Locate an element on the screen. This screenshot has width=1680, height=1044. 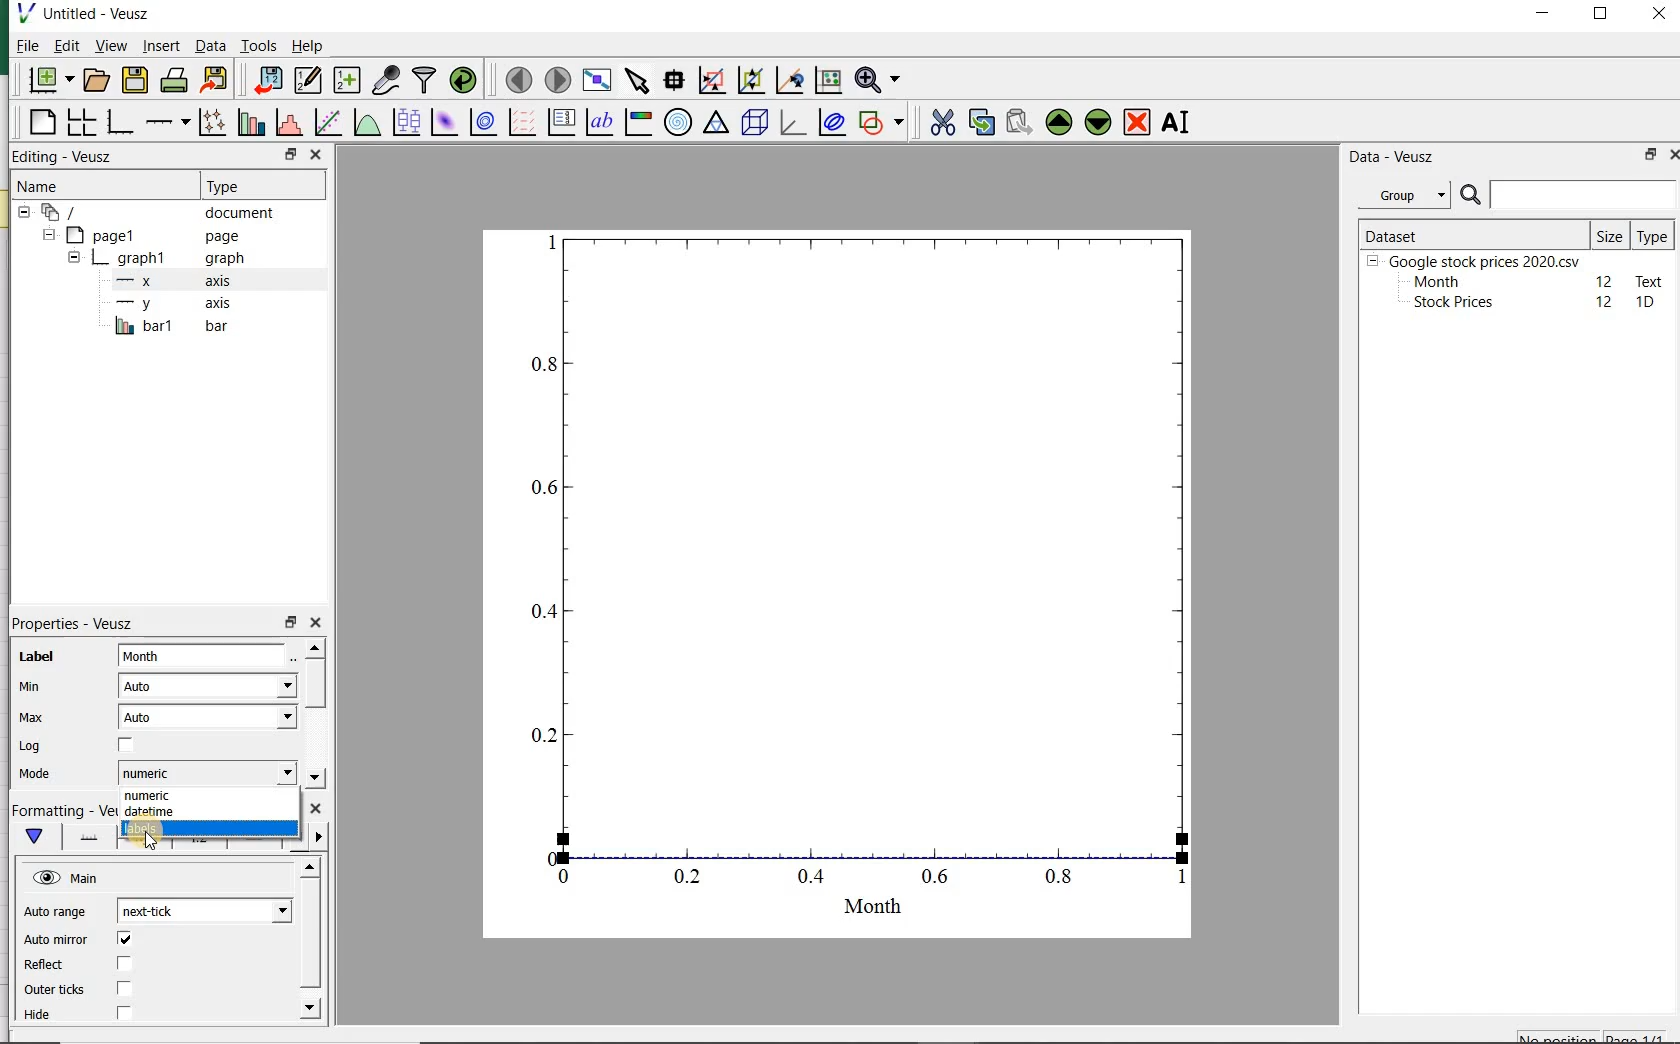
select items from the graph or scroll is located at coordinates (636, 81).